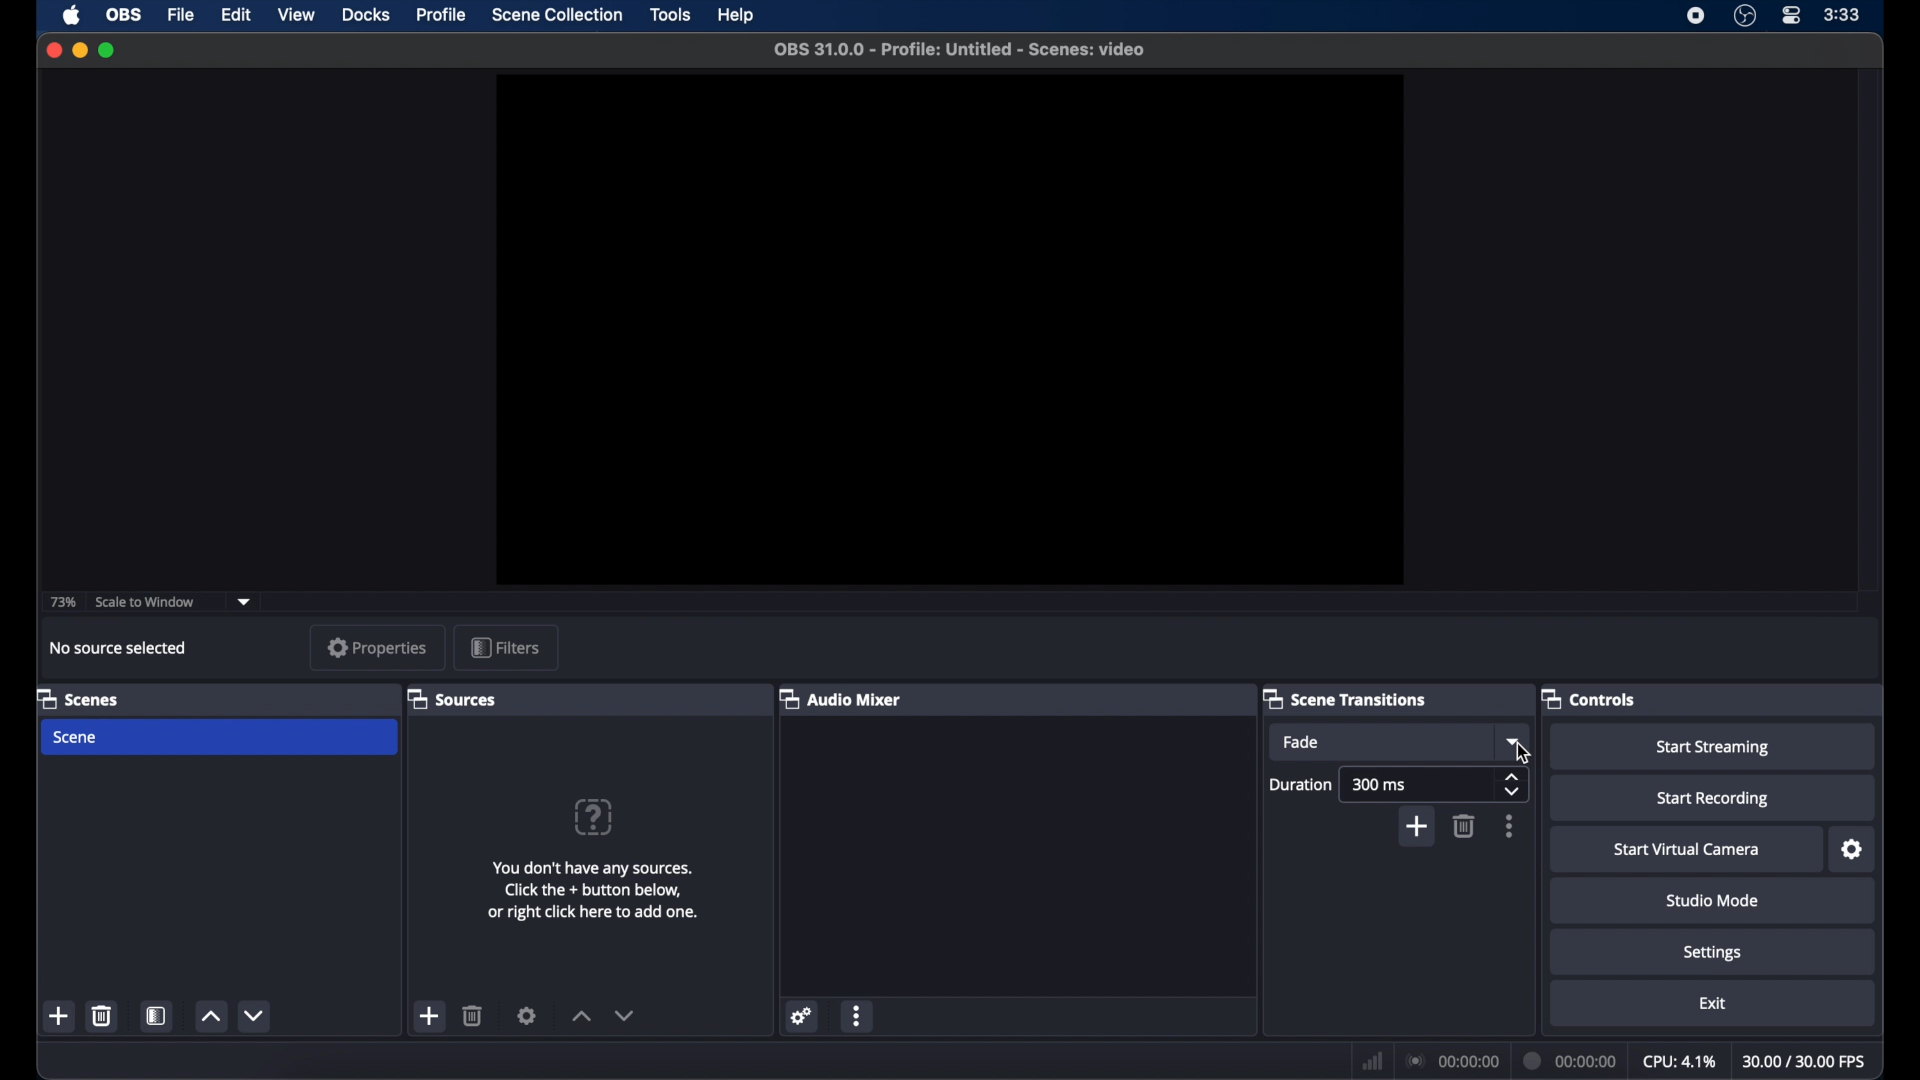 The height and width of the screenshot is (1080, 1920). What do you see at coordinates (1843, 14) in the screenshot?
I see `time` at bounding box center [1843, 14].